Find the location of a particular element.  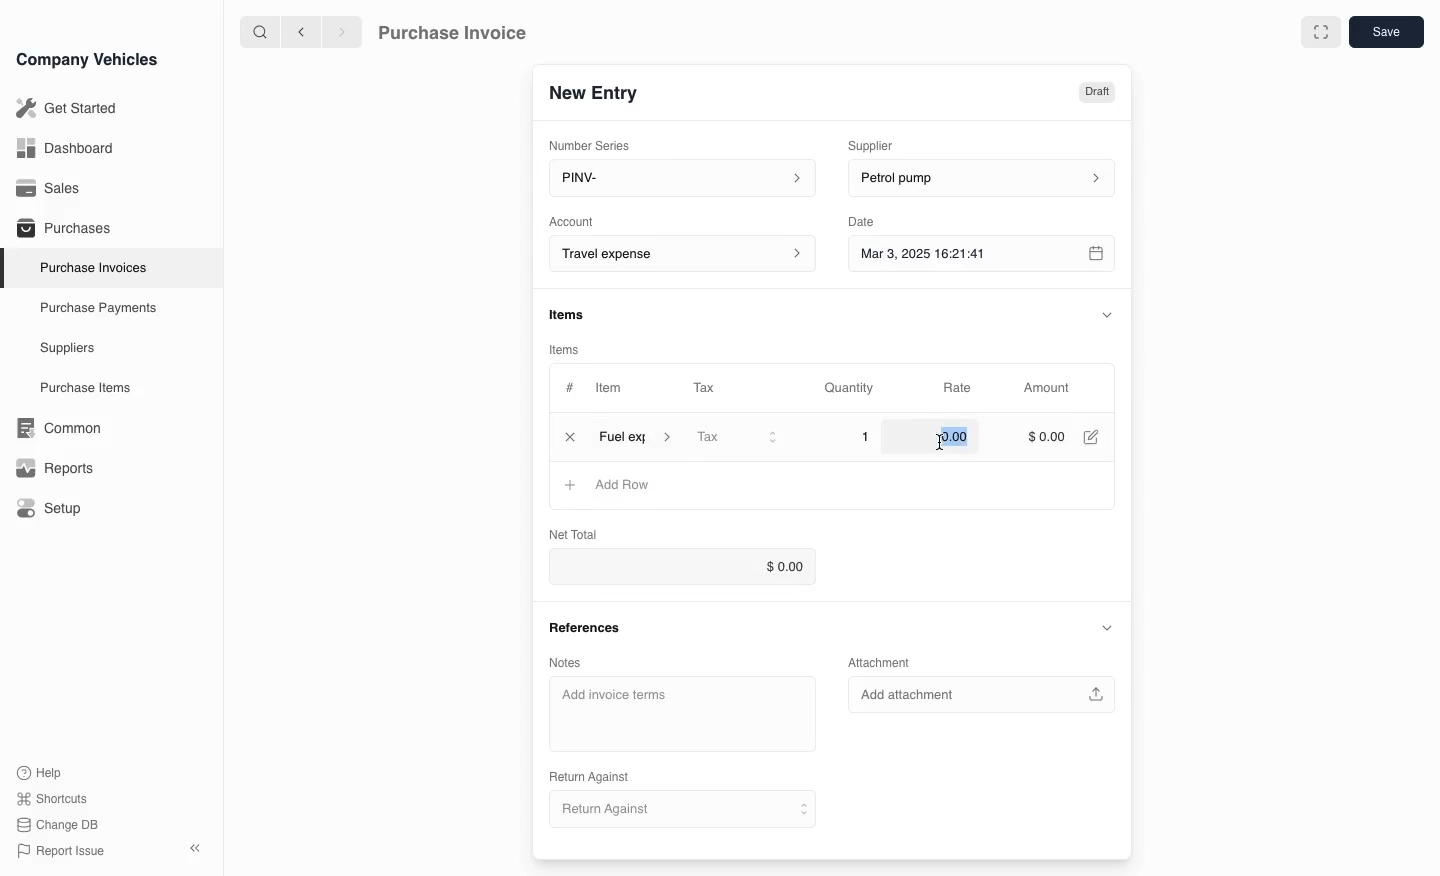

Shortcuts is located at coordinates (53, 800).